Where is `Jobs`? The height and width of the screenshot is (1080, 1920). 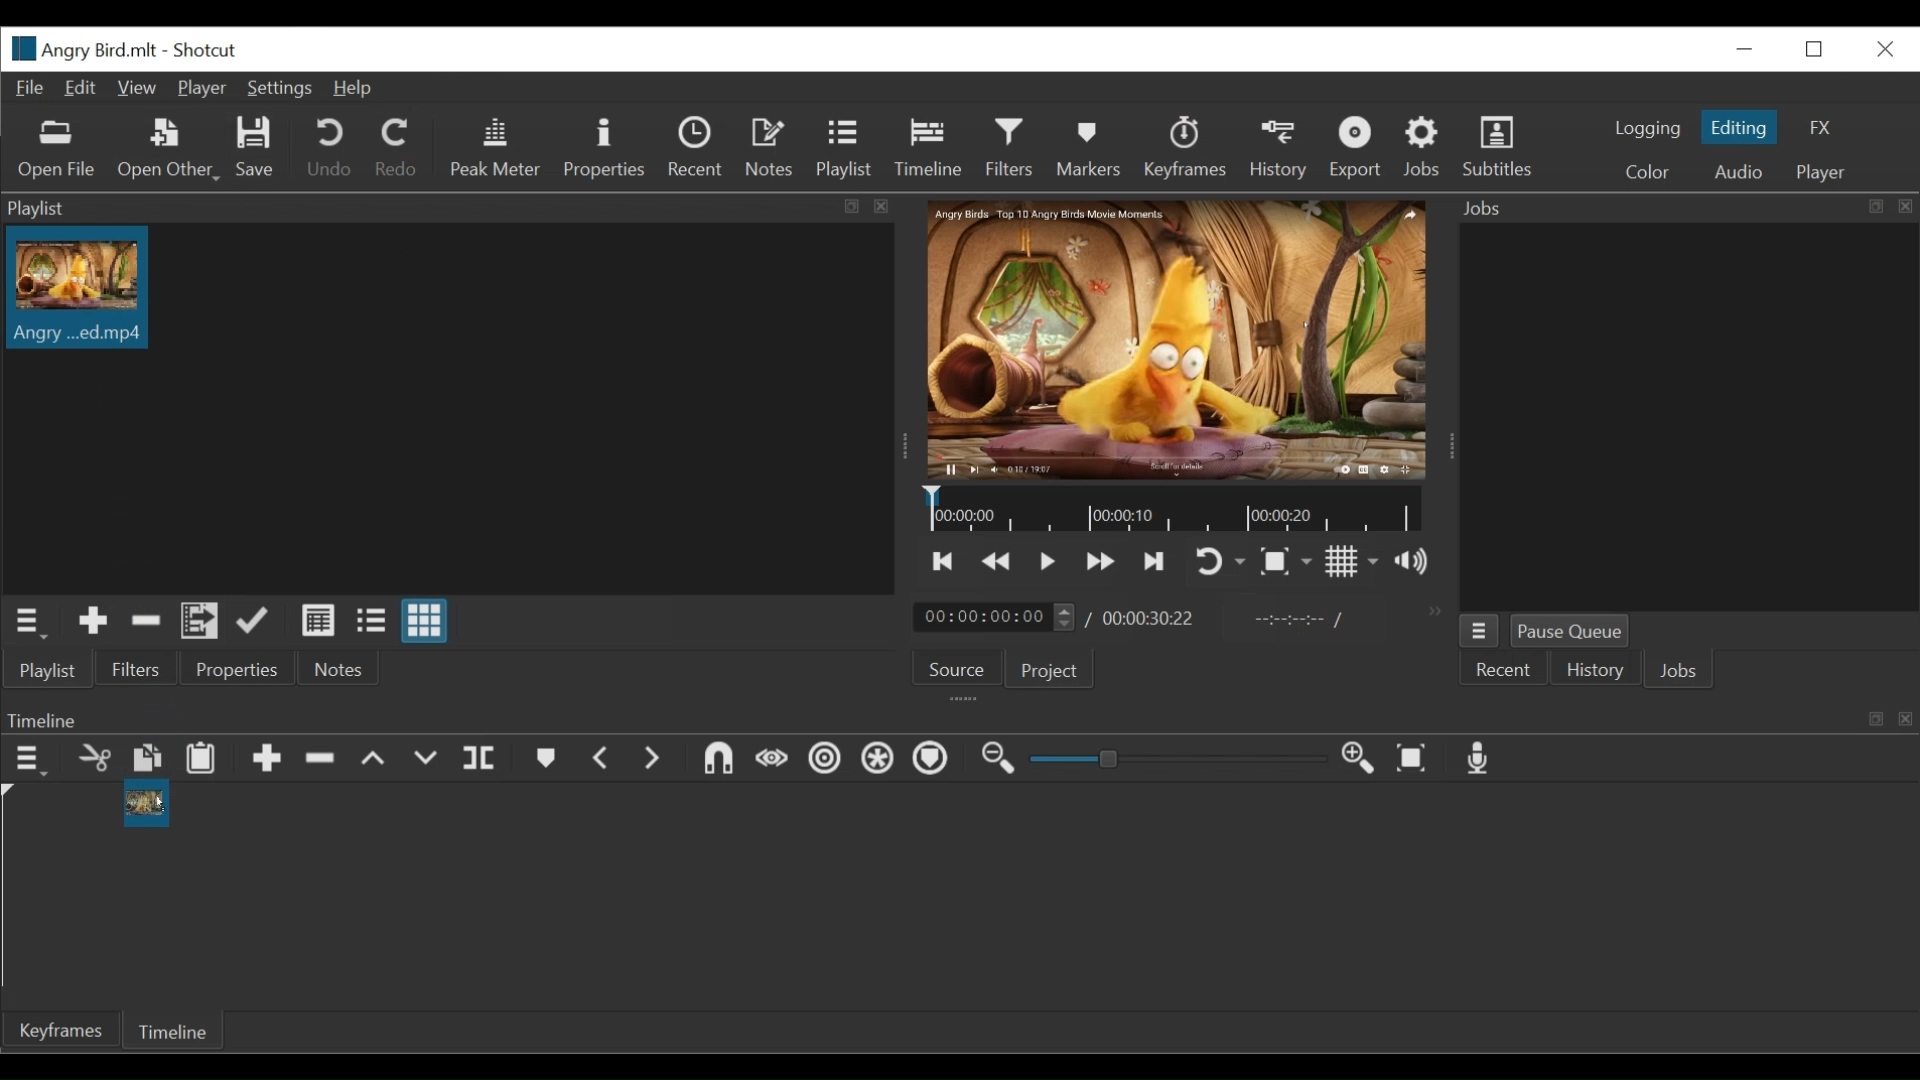
Jobs is located at coordinates (1421, 147).